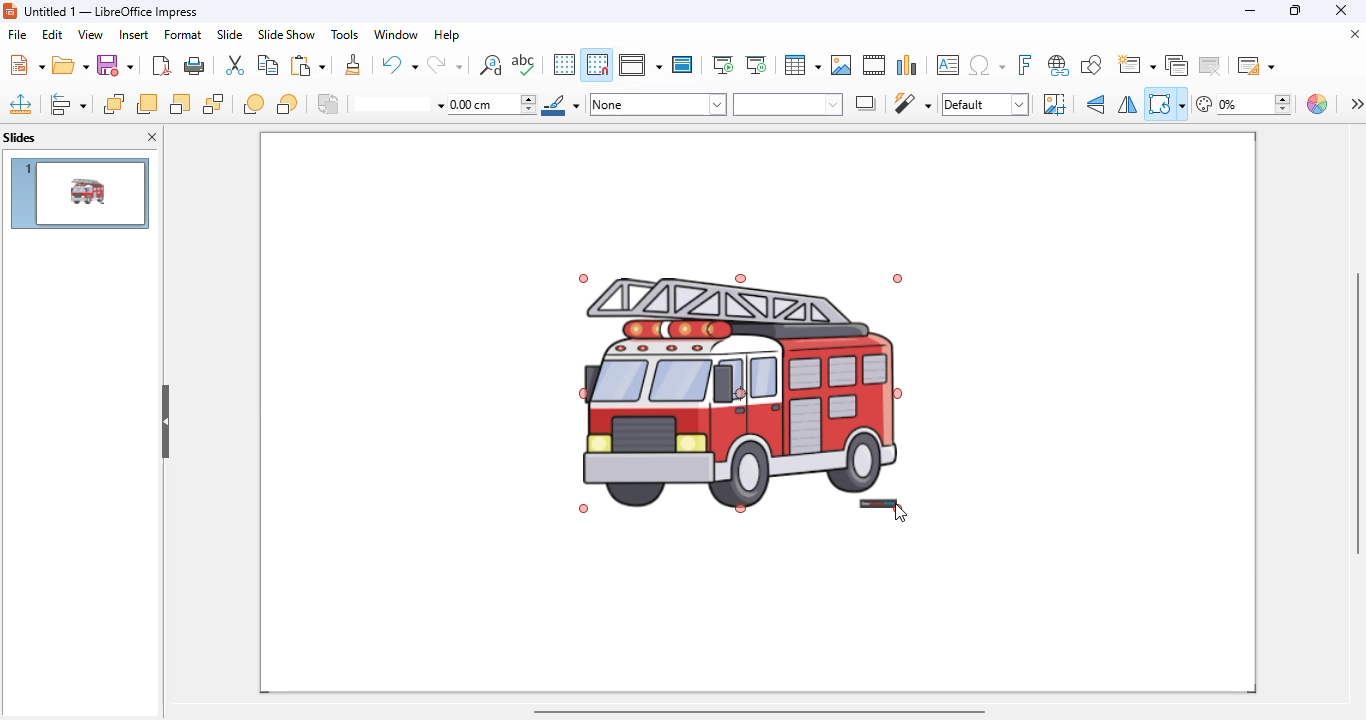 Image resolution: width=1366 pixels, height=720 pixels. What do you see at coordinates (1356, 103) in the screenshot?
I see `more options` at bounding box center [1356, 103].